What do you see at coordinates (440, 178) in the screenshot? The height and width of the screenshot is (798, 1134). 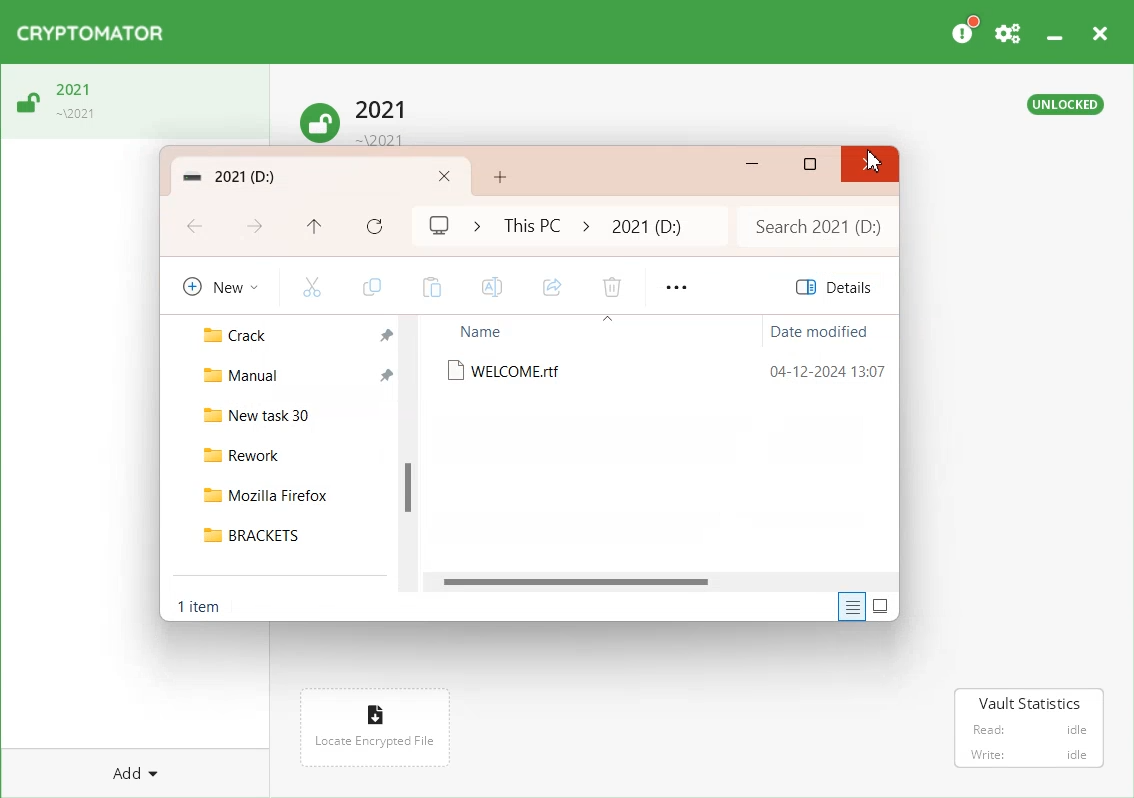 I see `Close Folder` at bounding box center [440, 178].